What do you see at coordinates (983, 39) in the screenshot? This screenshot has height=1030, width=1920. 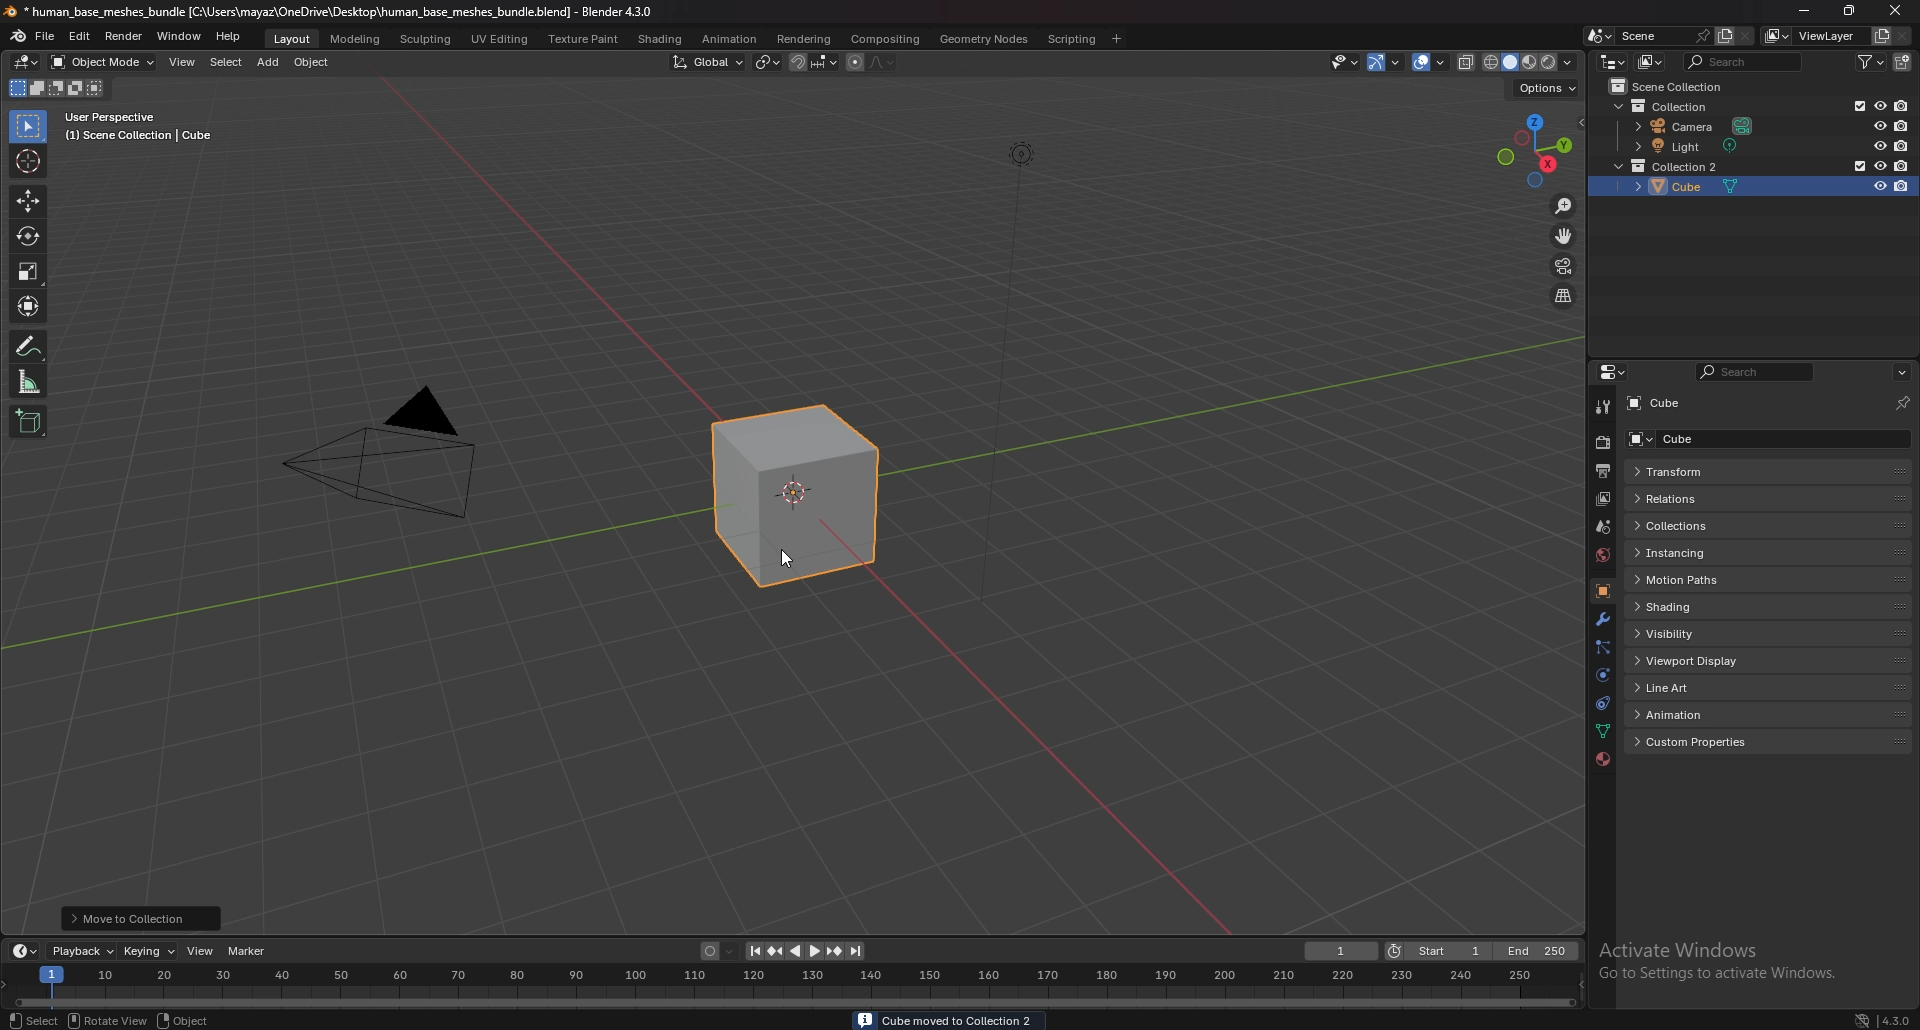 I see `geometry nodes` at bounding box center [983, 39].